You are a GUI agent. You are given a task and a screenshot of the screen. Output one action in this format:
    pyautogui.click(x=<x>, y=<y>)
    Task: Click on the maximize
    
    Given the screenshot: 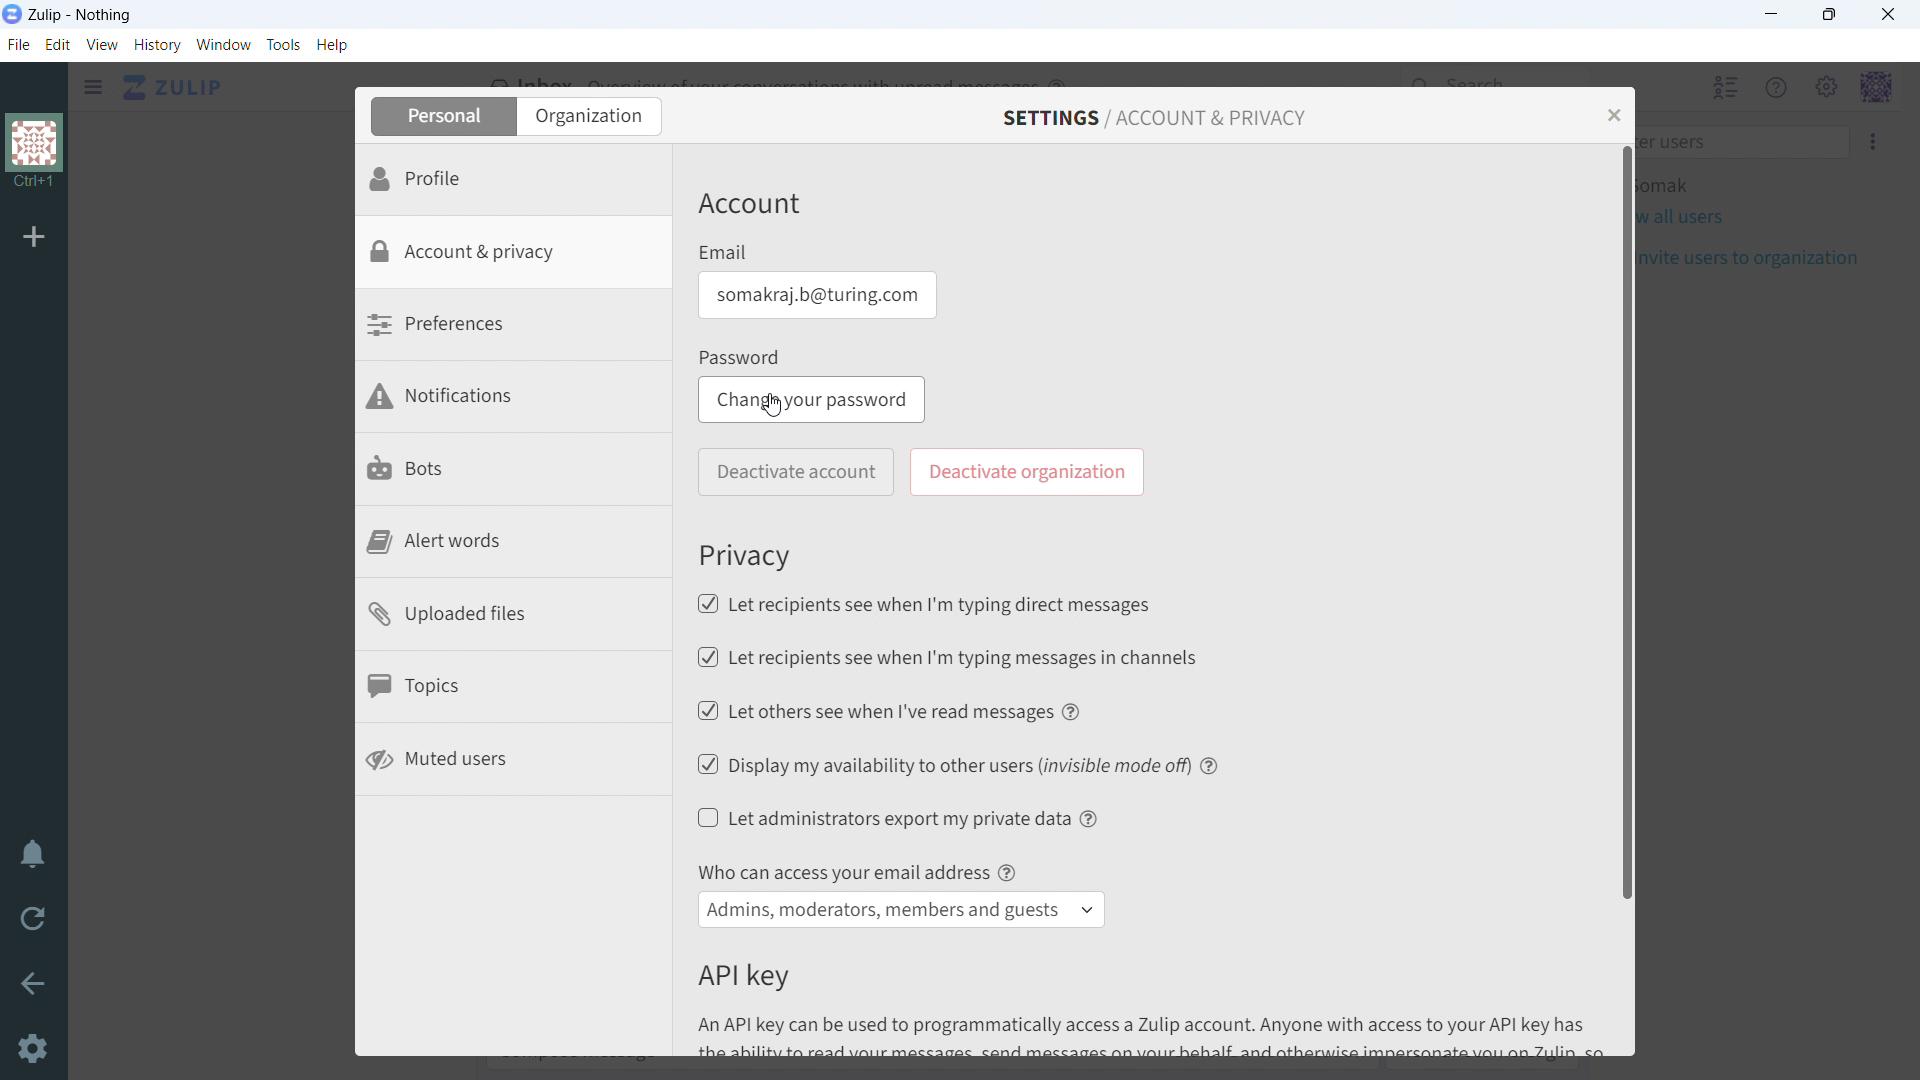 What is the action you would take?
    pyautogui.click(x=1828, y=15)
    